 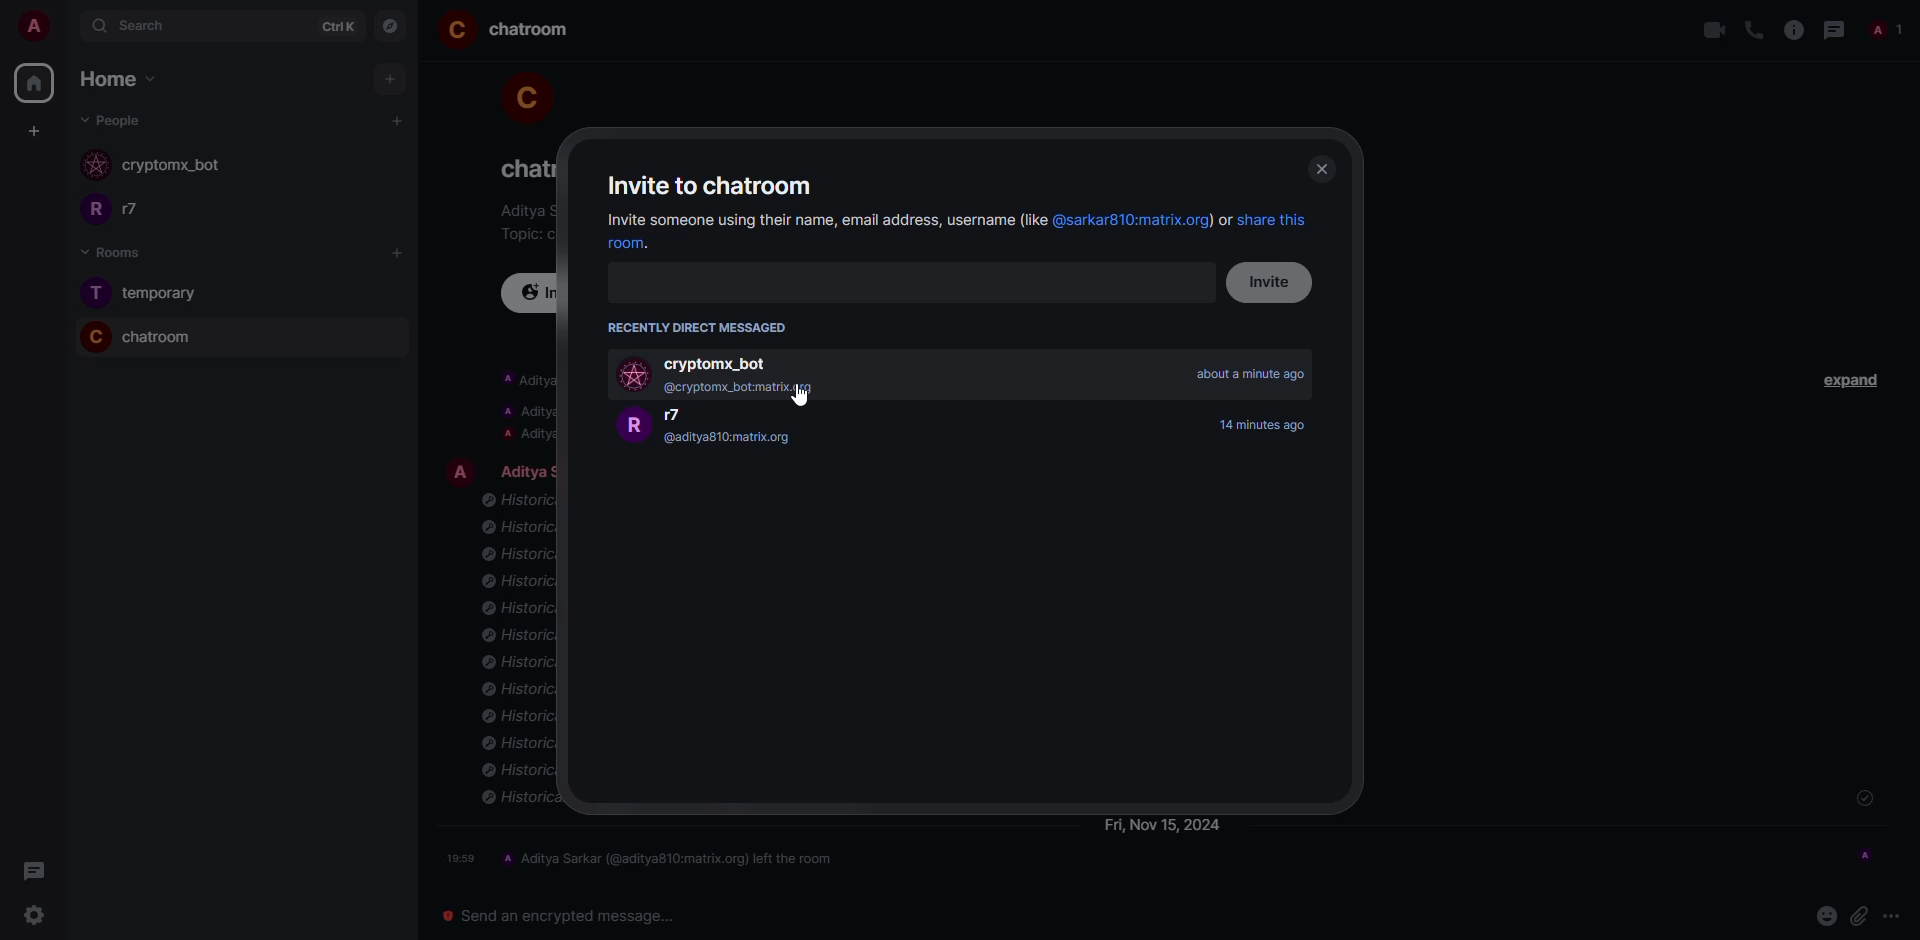 What do you see at coordinates (822, 220) in the screenshot?
I see `invite share` at bounding box center [822, 220].